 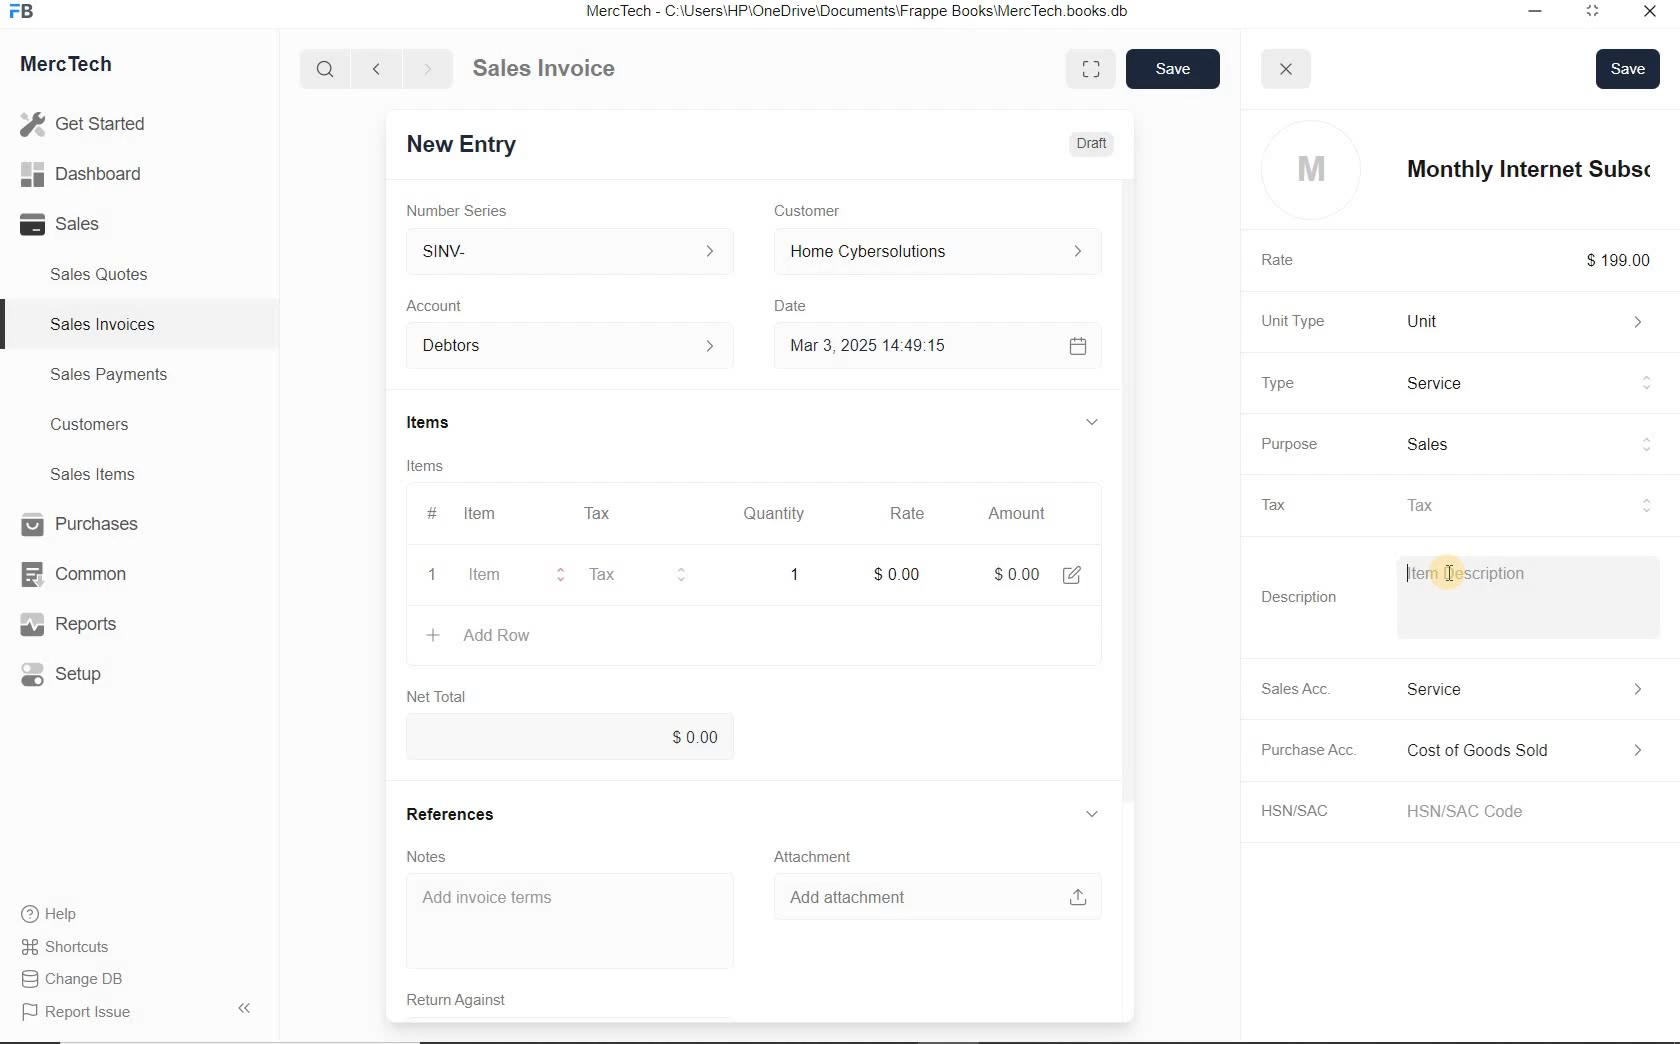 I want to click on Change DB, so click(x=75, y=979).